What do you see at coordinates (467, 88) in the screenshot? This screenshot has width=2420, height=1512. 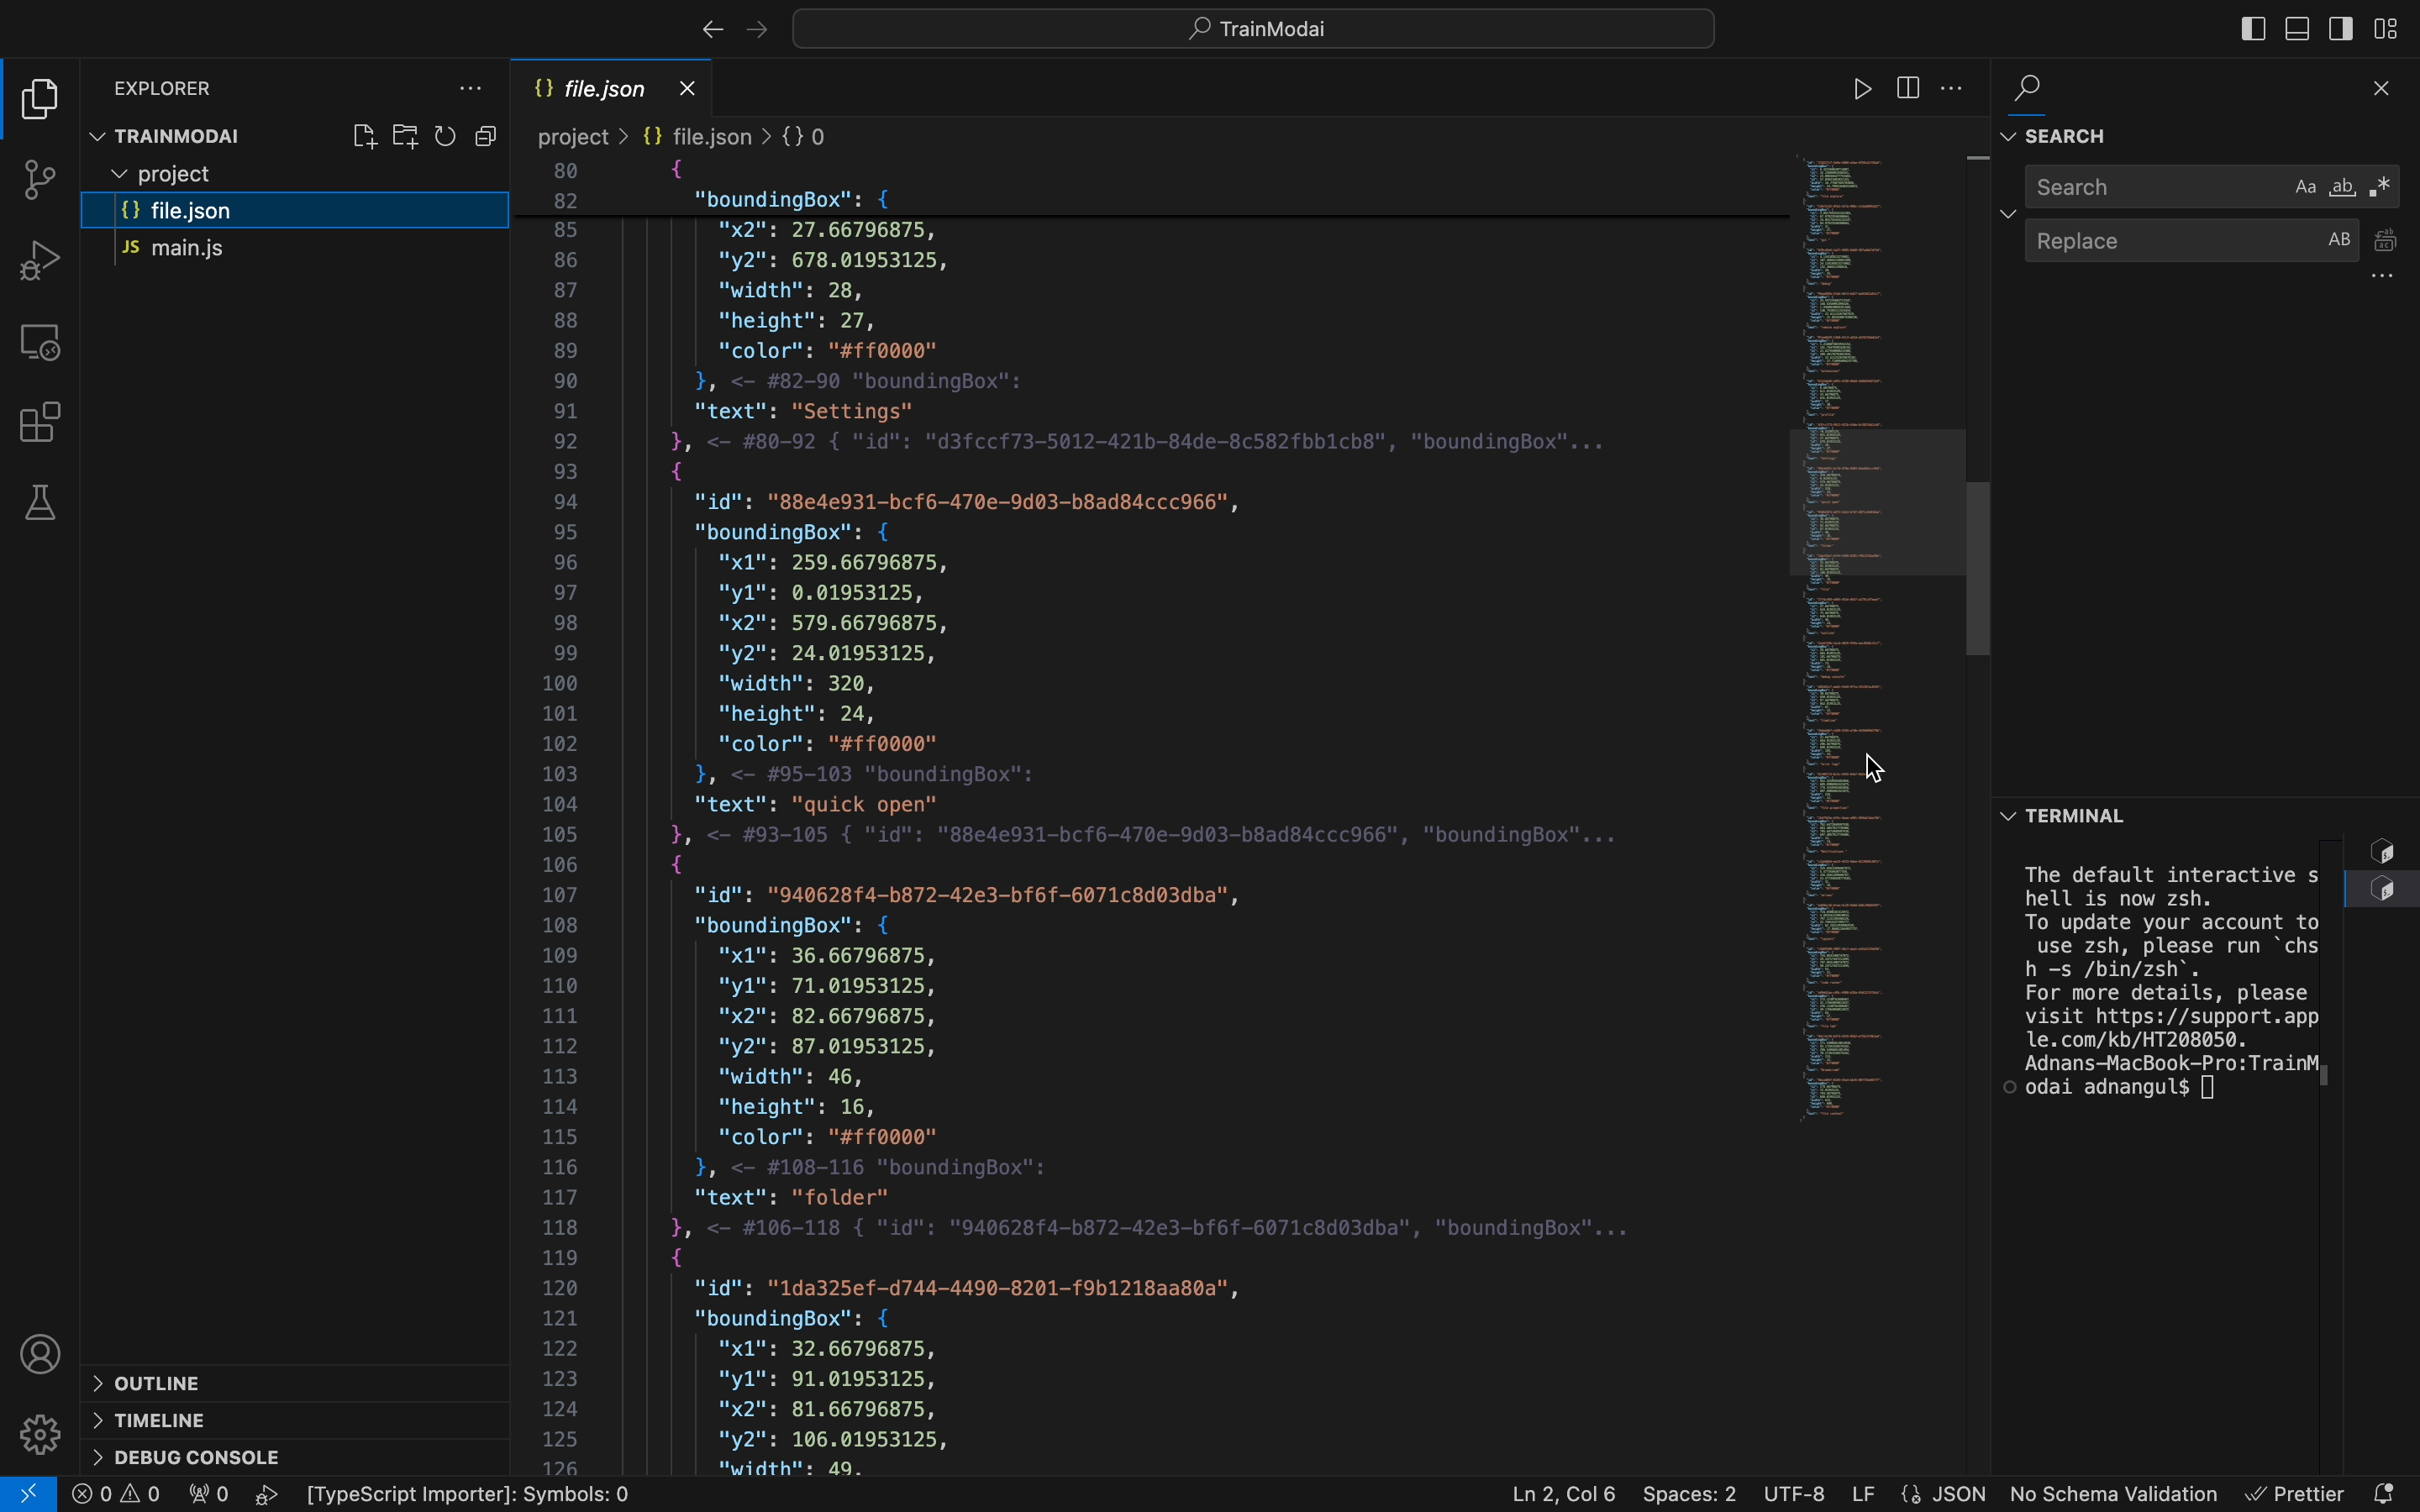 I see `file explorer settings` at bounding box center [467, 88].